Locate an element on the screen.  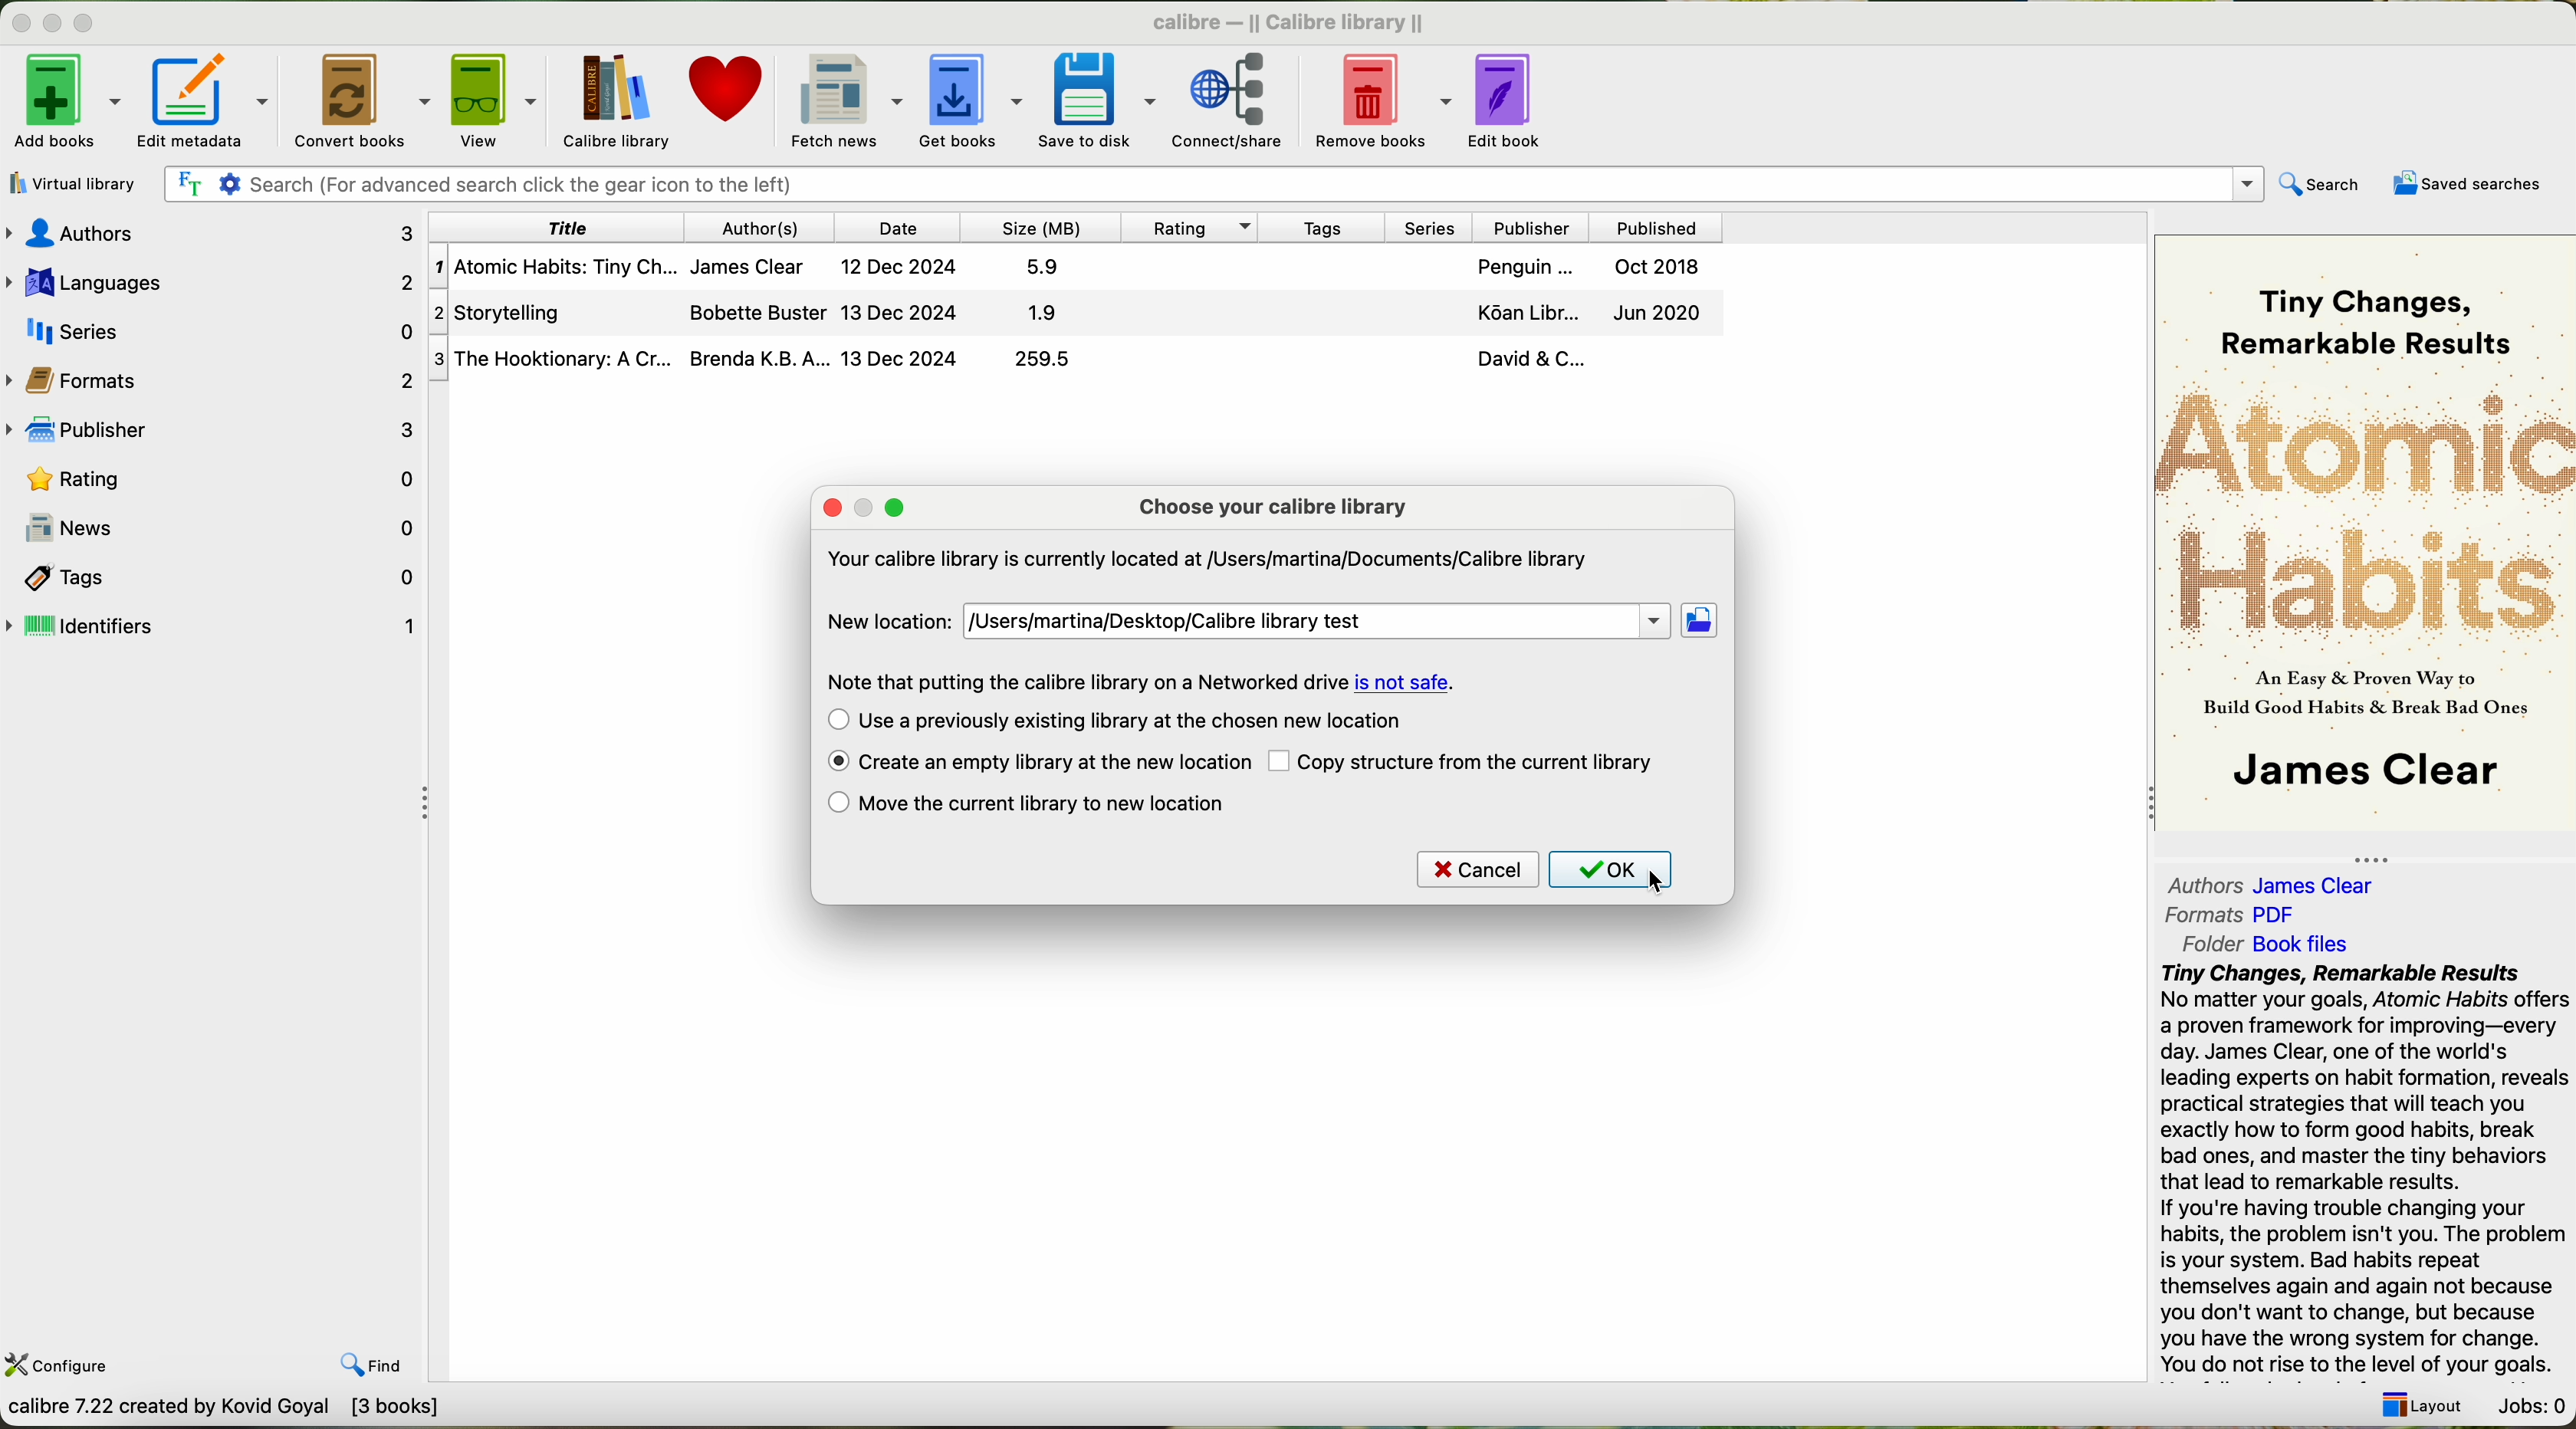
series is located at coordinates (1423, 226).